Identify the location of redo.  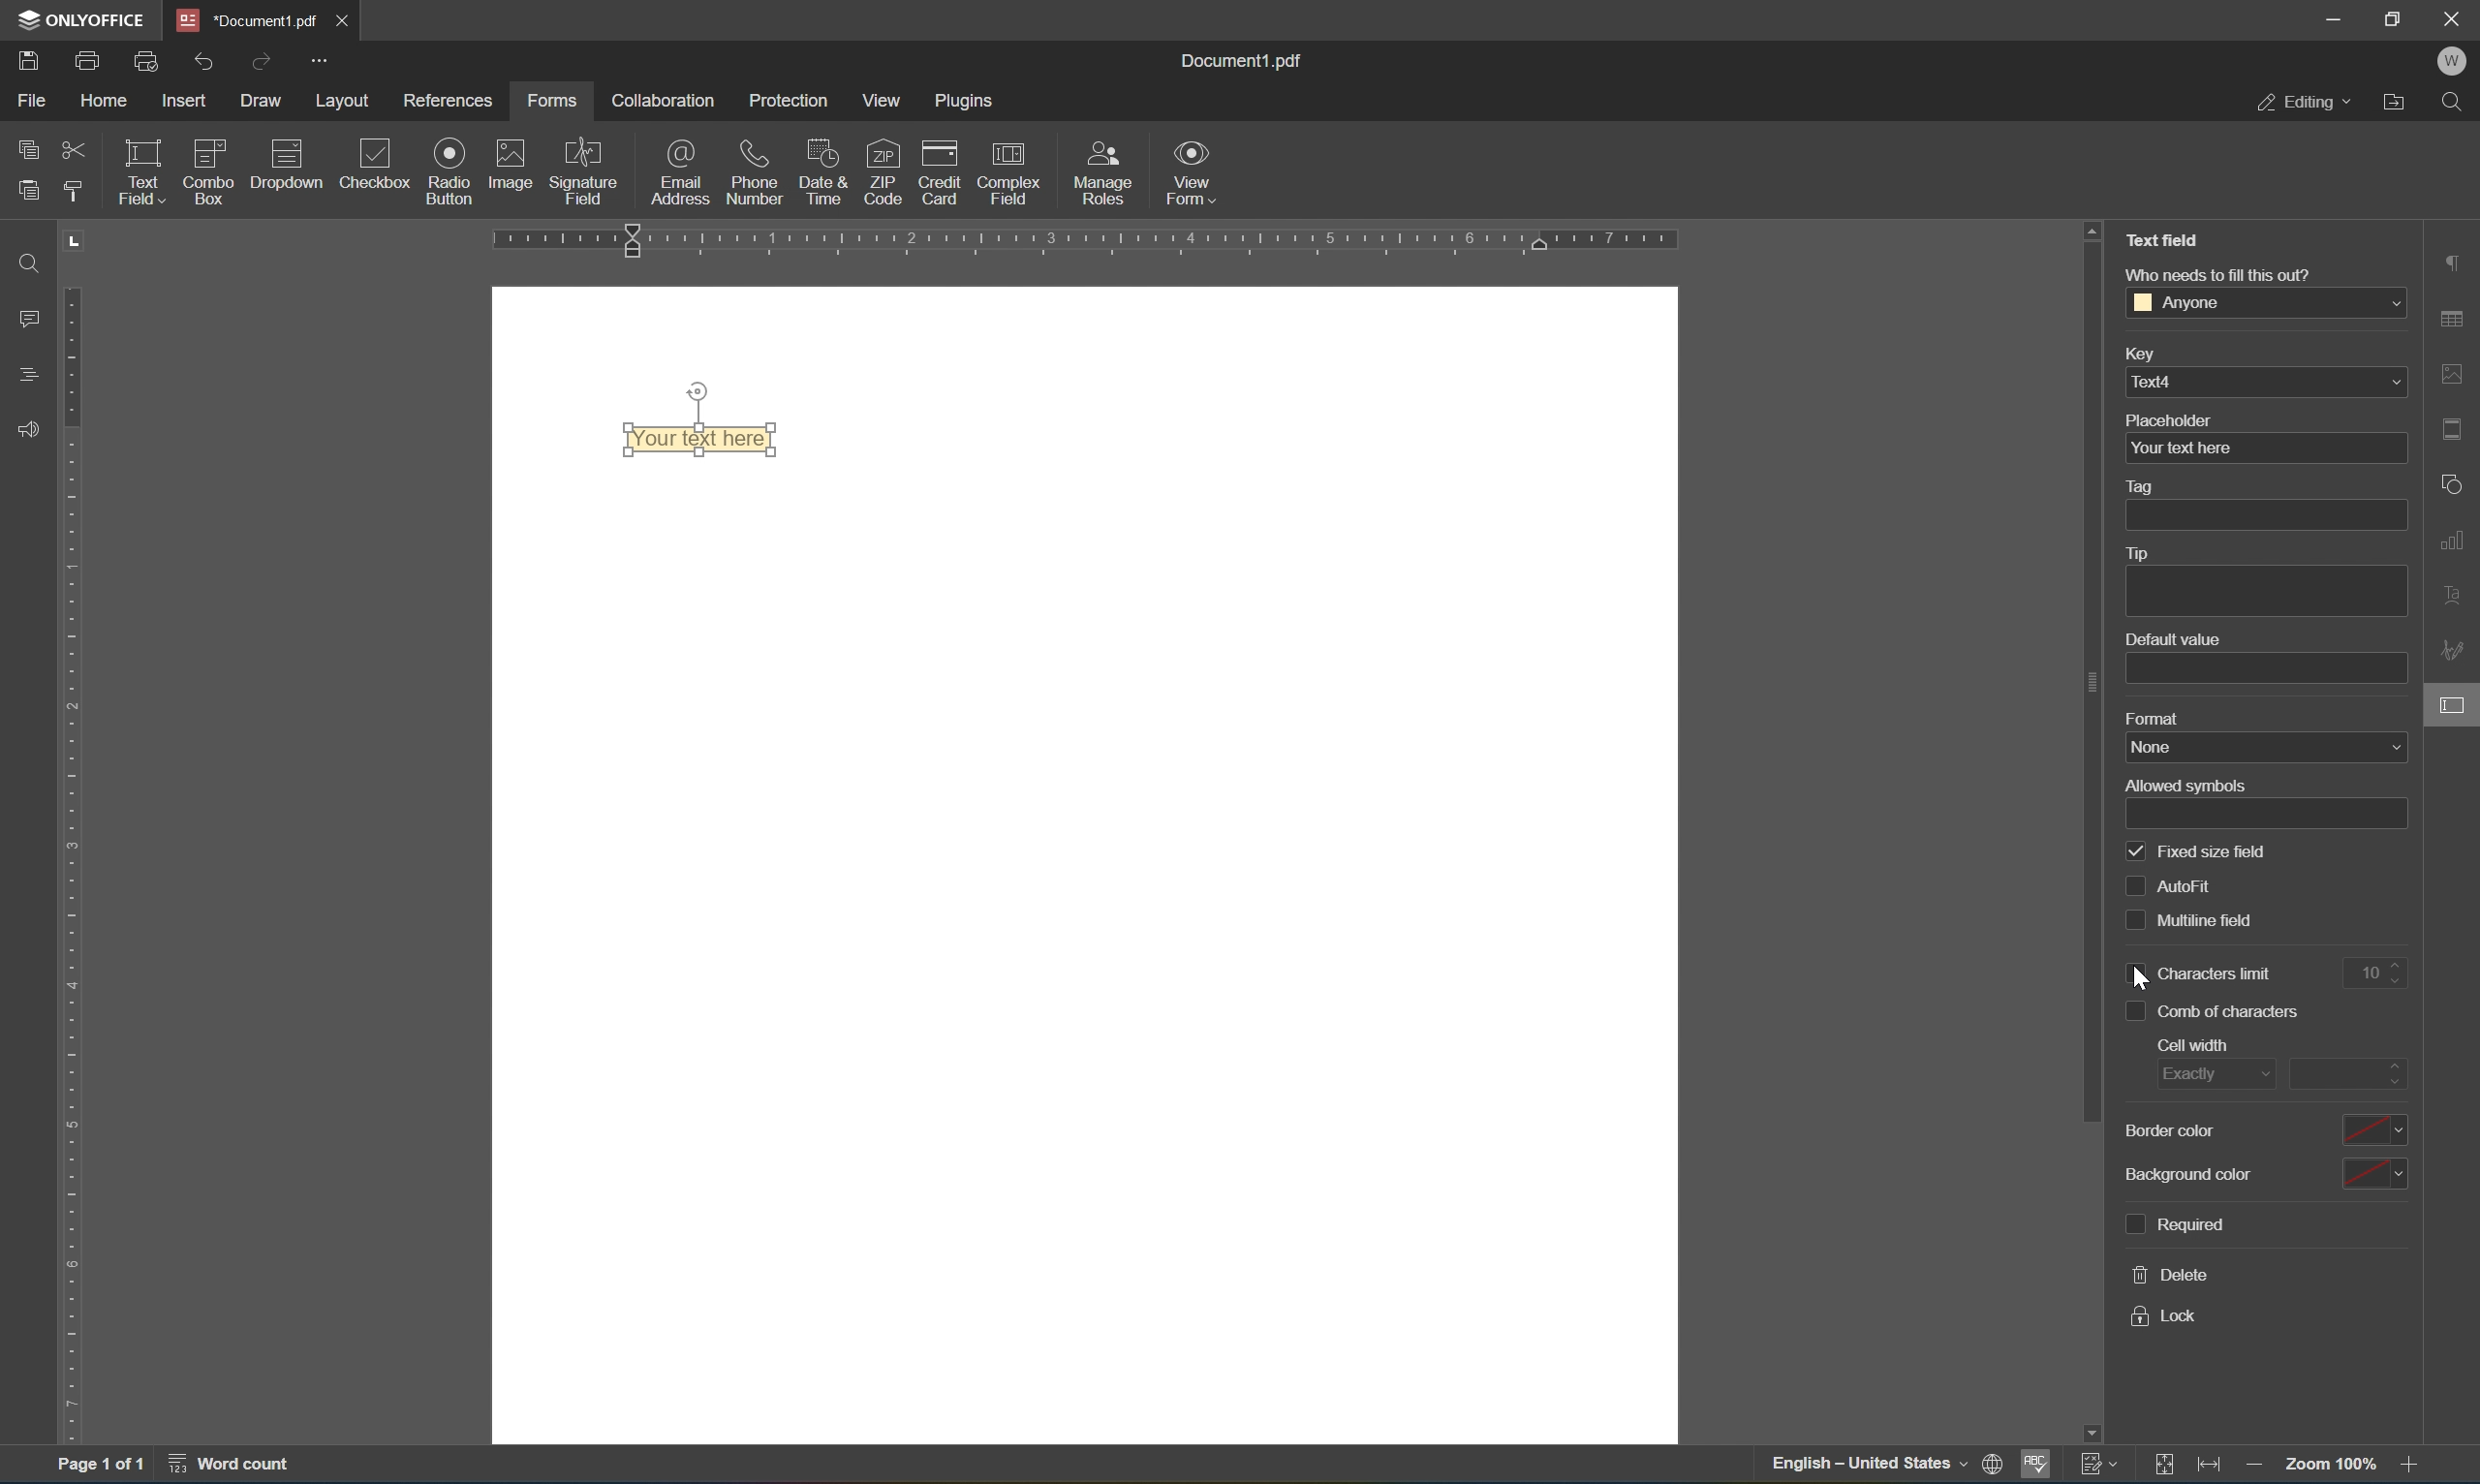
(258, 63).